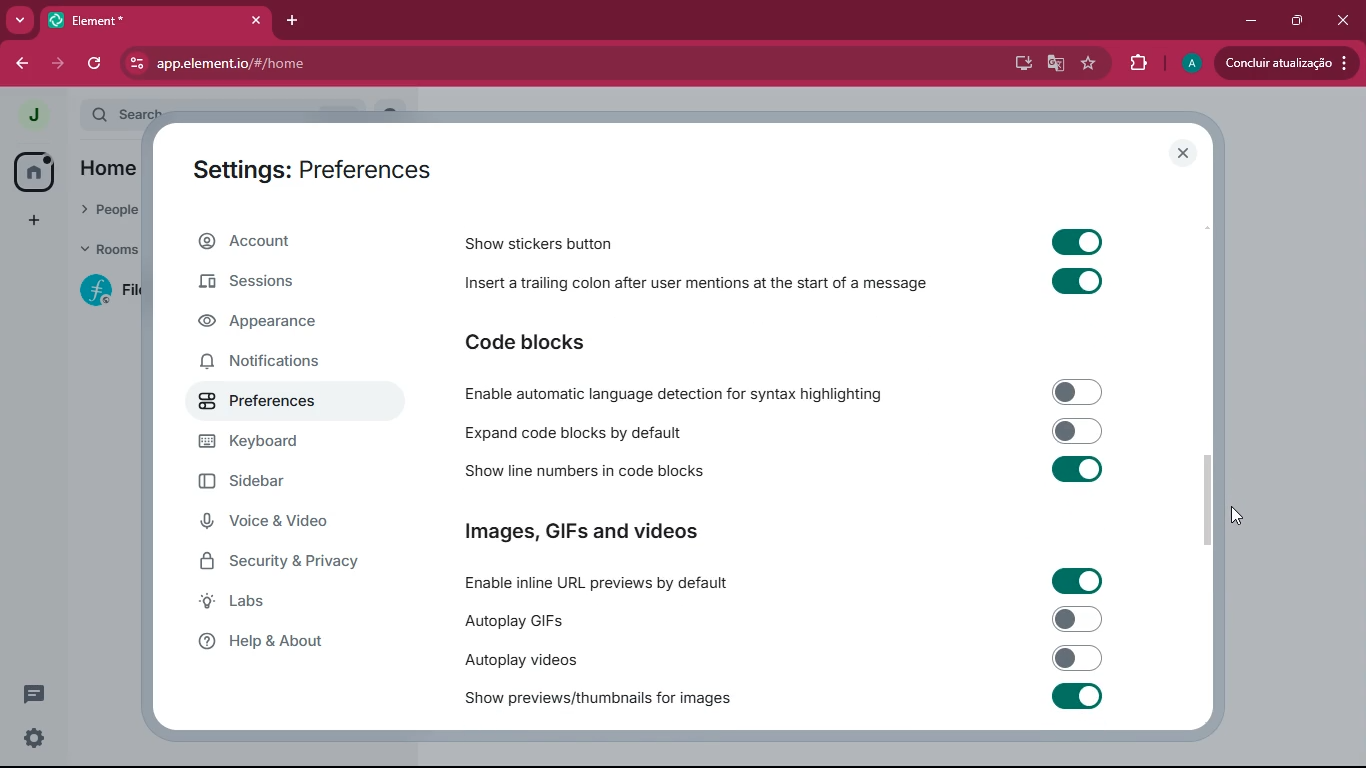 This screenshot has width=1366, height=768. Describe the element at coordinates (296, 566) in the screenshot. I see `security` at that location.